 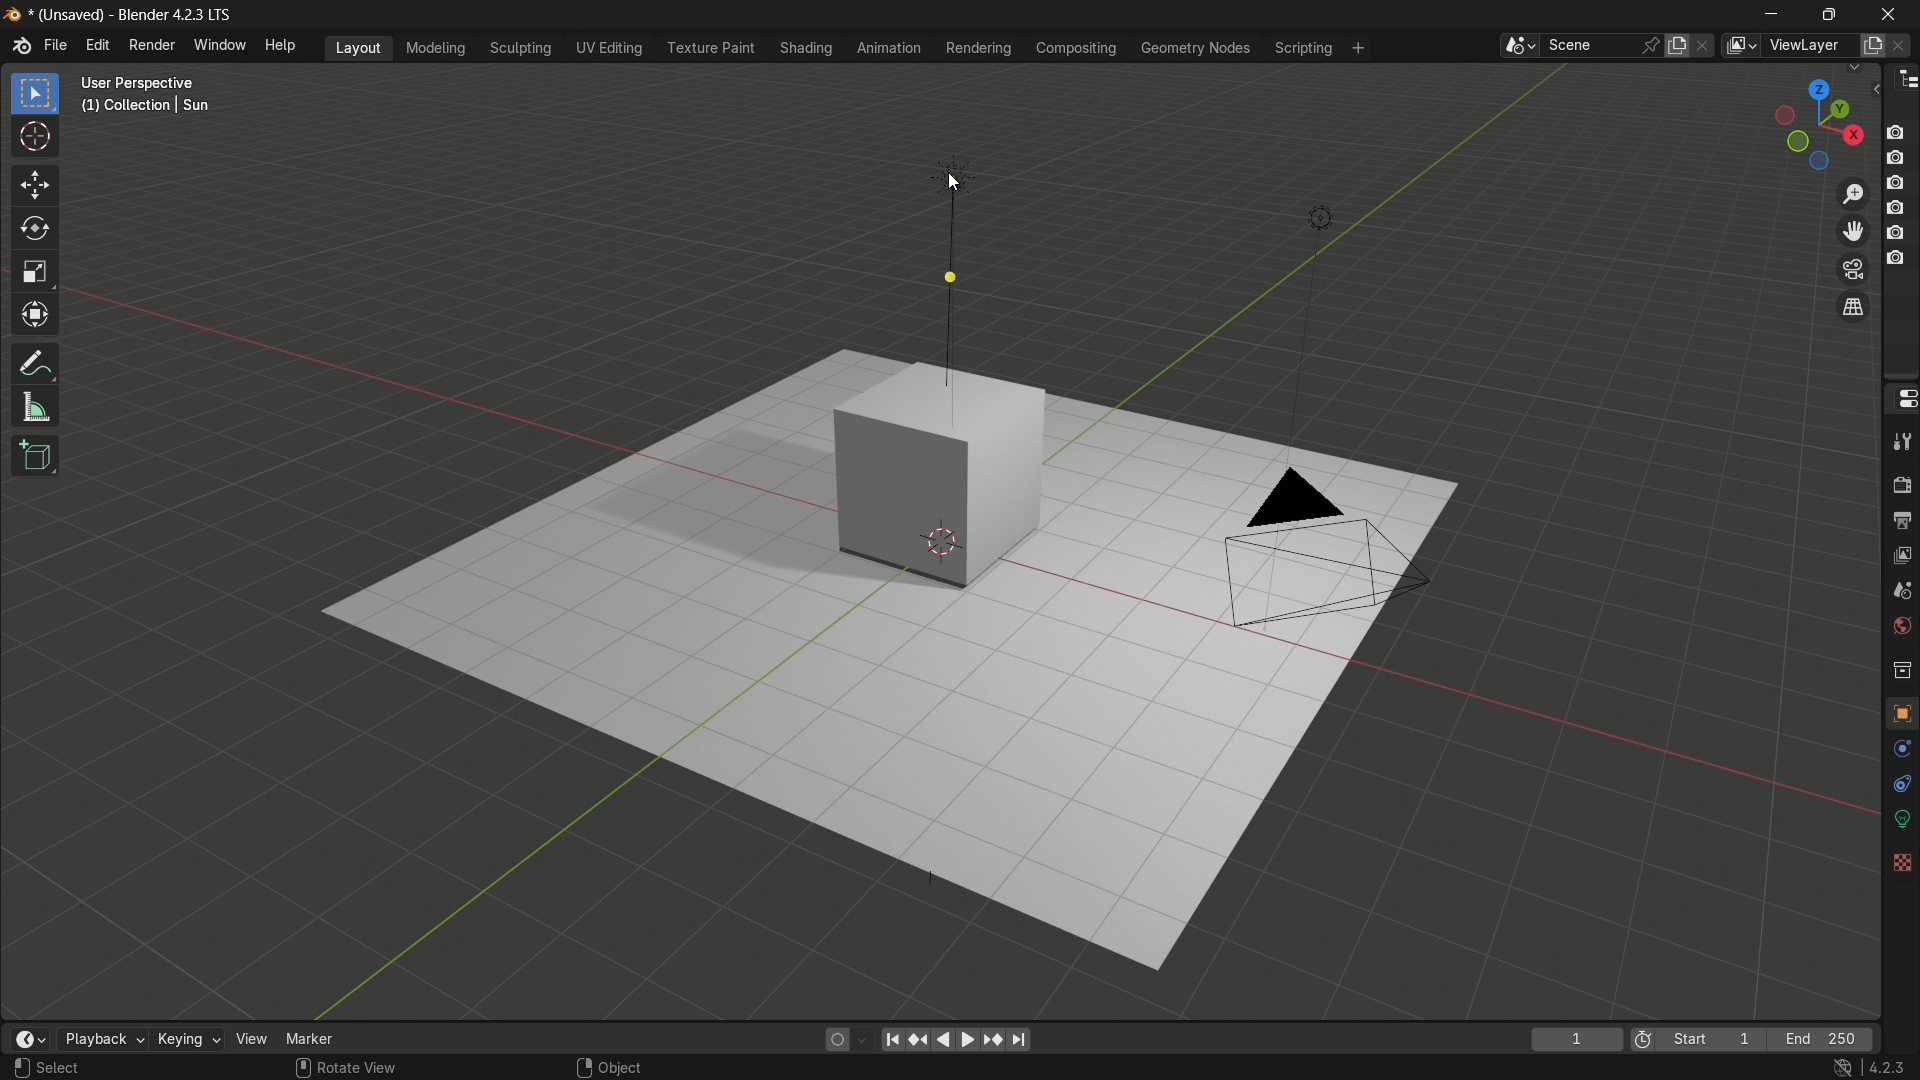 I want to click on Select, so click(x=59, y=1068).